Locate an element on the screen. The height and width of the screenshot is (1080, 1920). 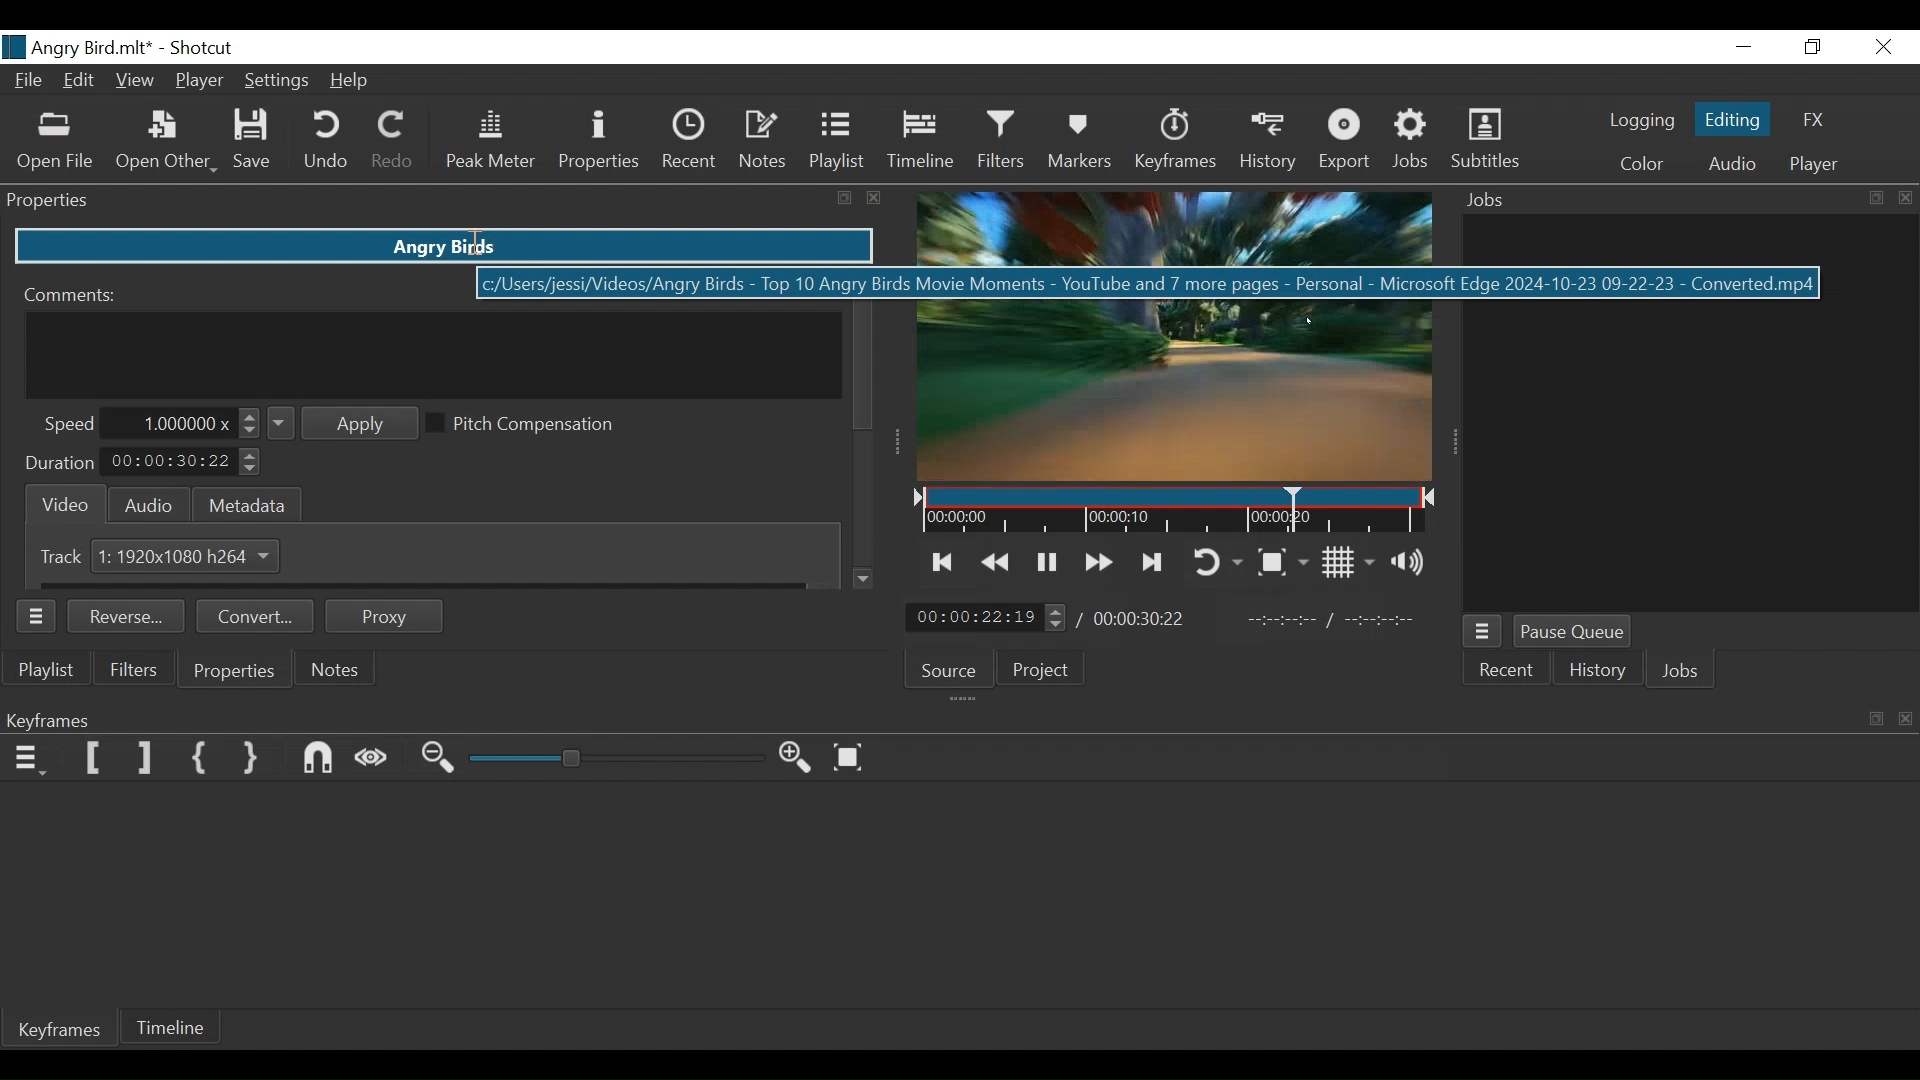
Zoom keyframe to fit is located at coordinates (853, 758).